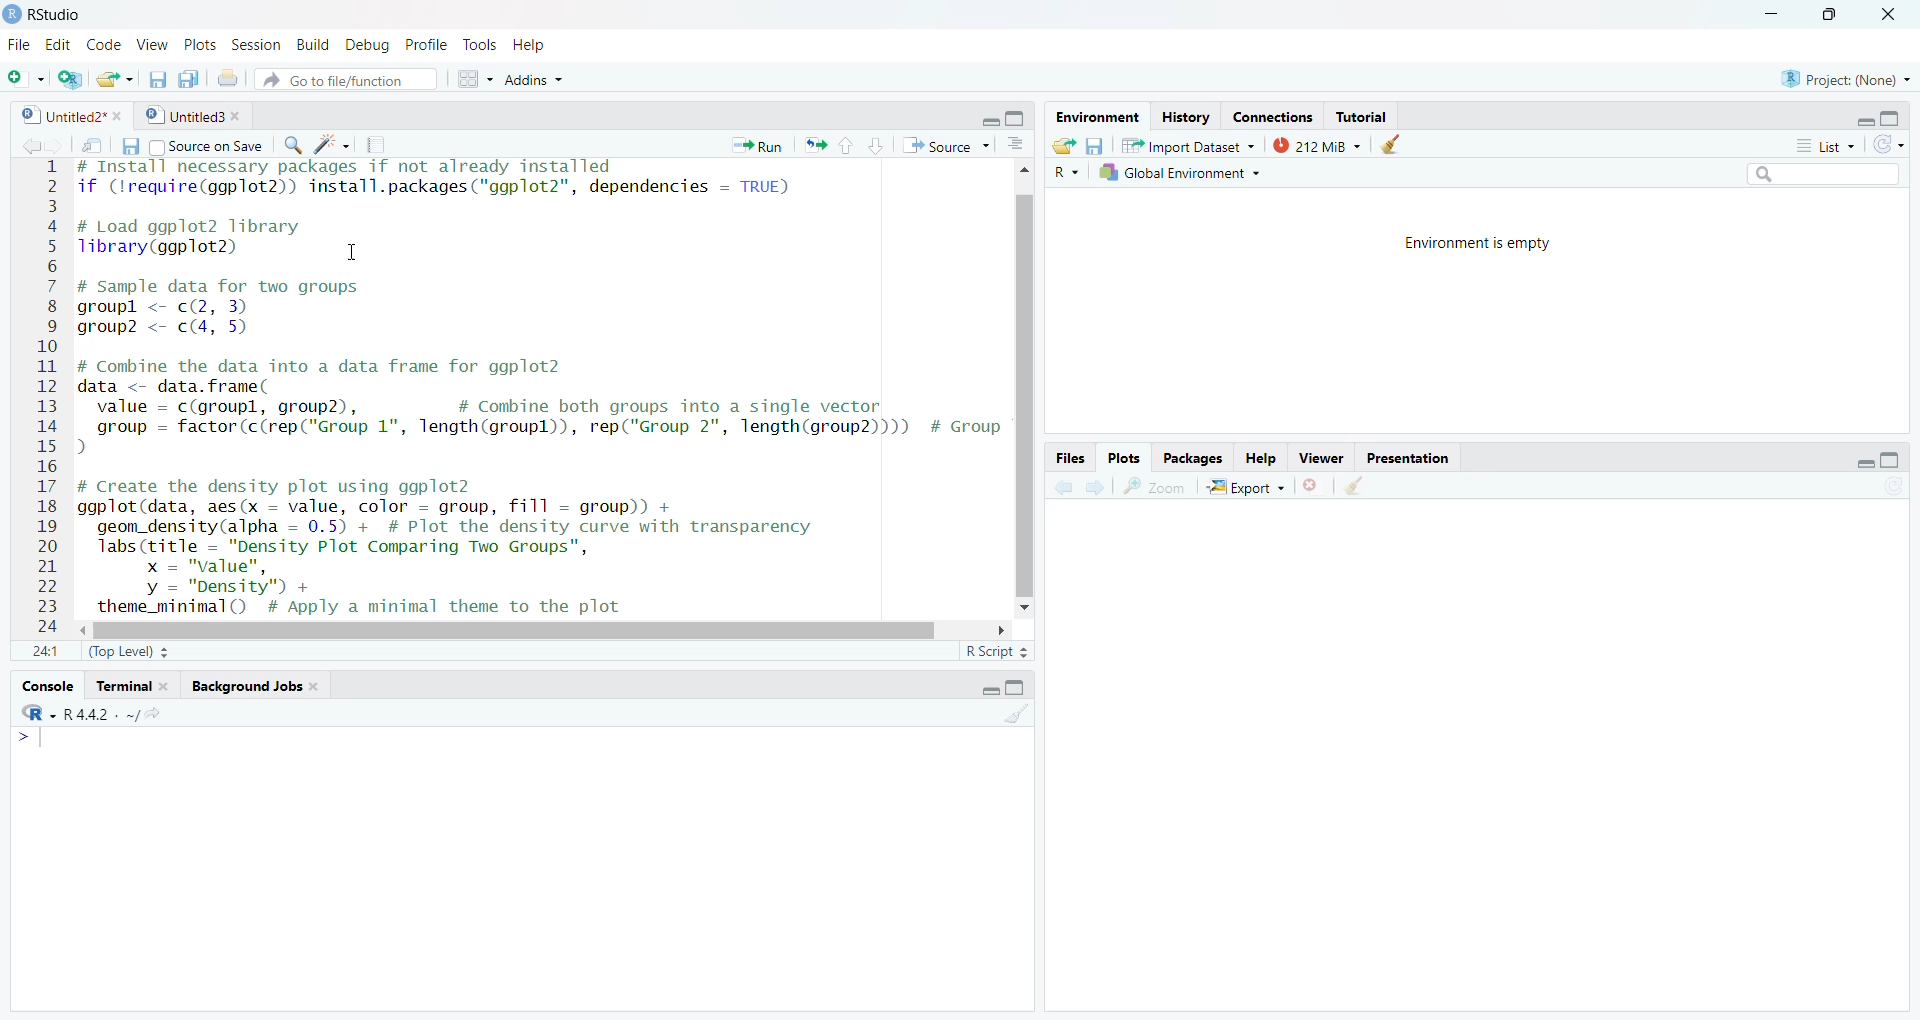 The image size is (1920, 1020). What do you see at coordinates (1189, 147) in the screenshot?
I see `IMPORT DATASET` at bounding box center [1189, 147].